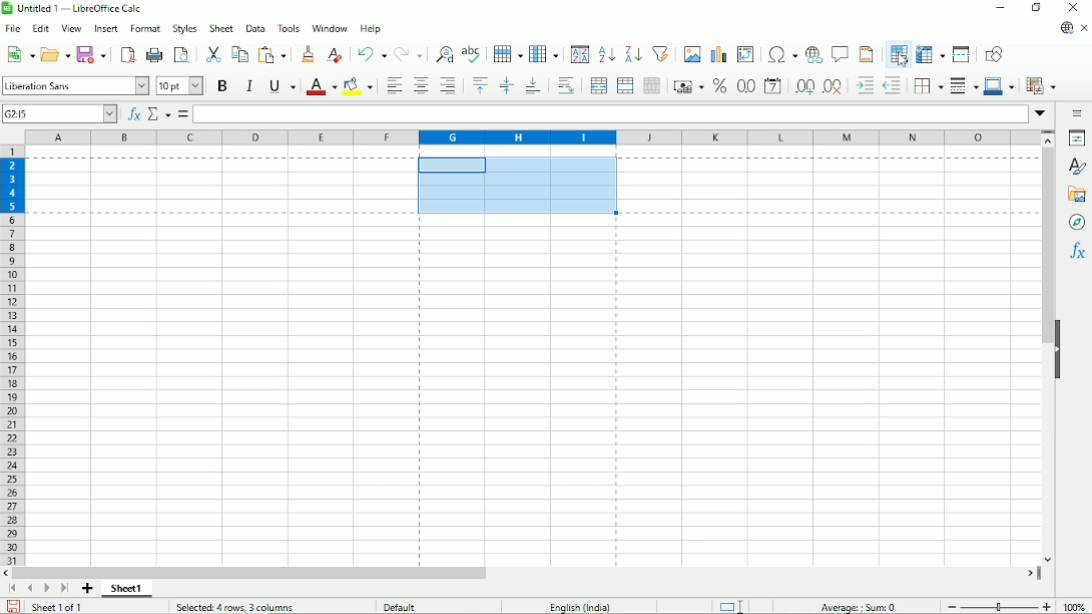  Describe the element at coordinates (281, 85) in the screenshot. I see `Underline` at that location.